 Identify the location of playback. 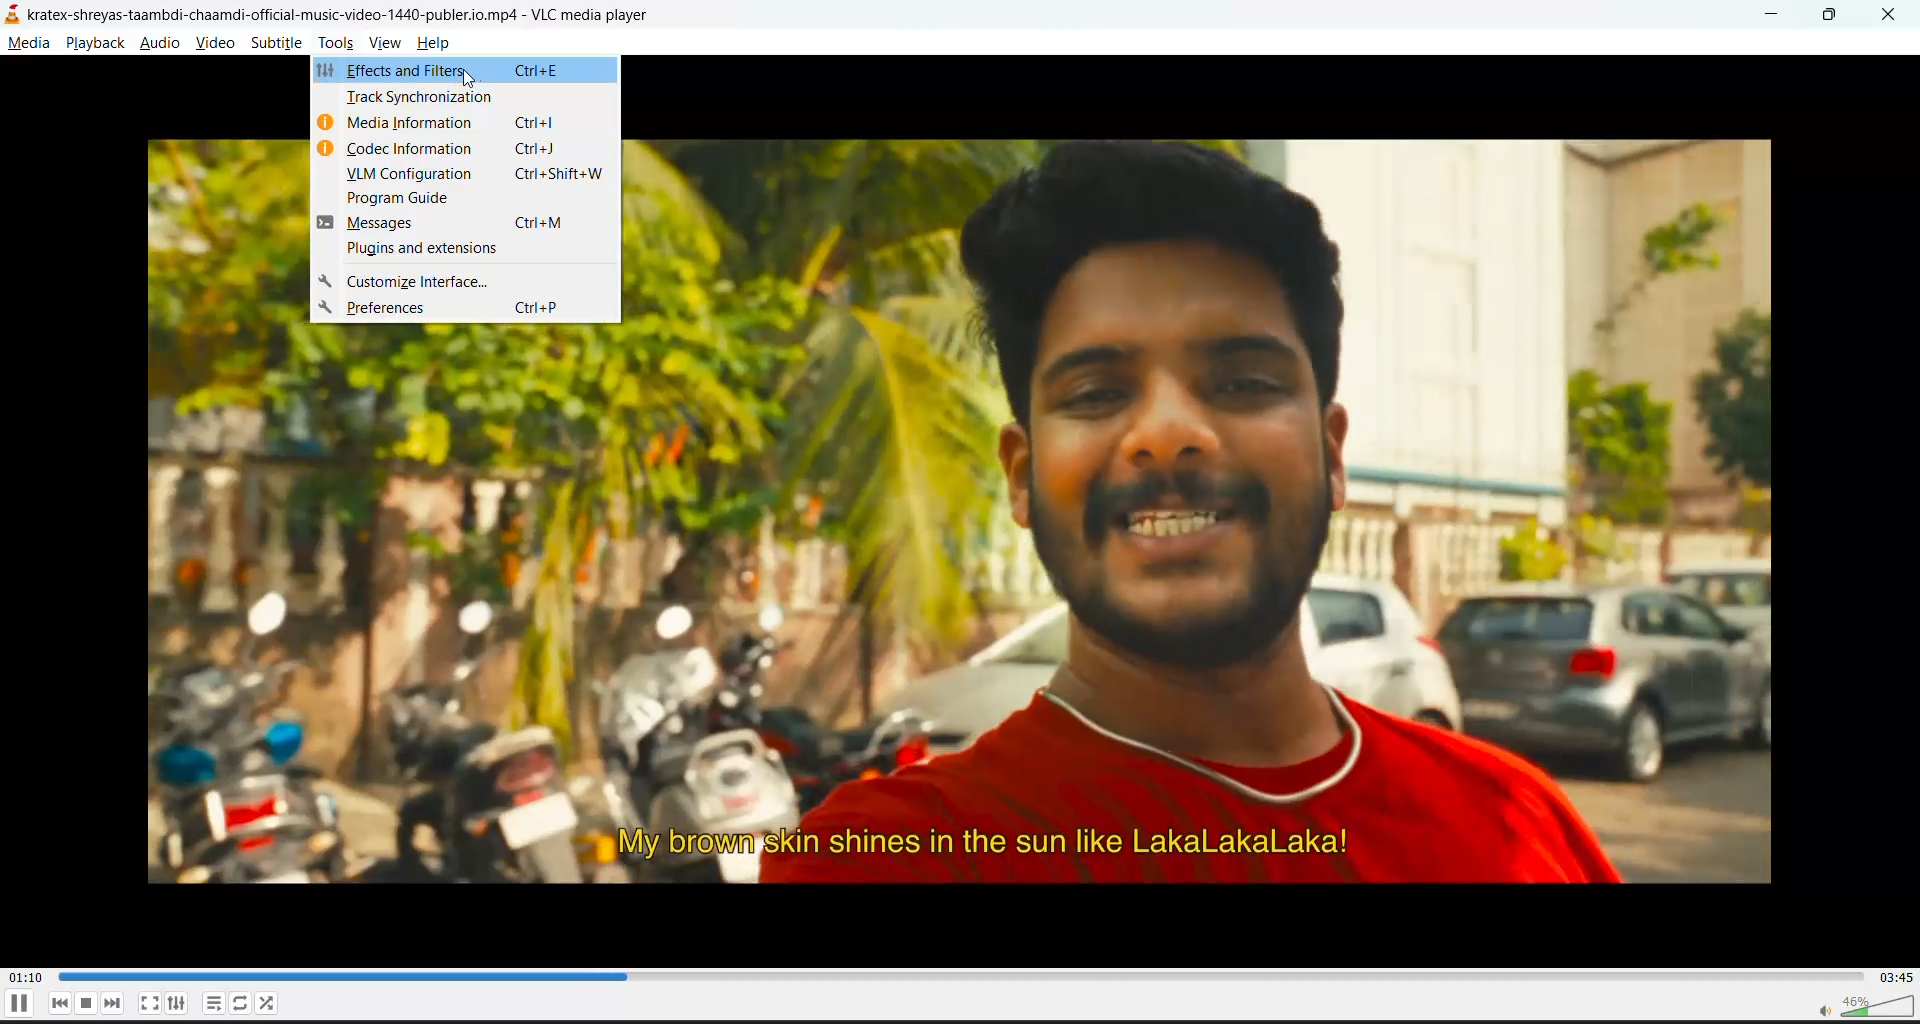
(95, 43).